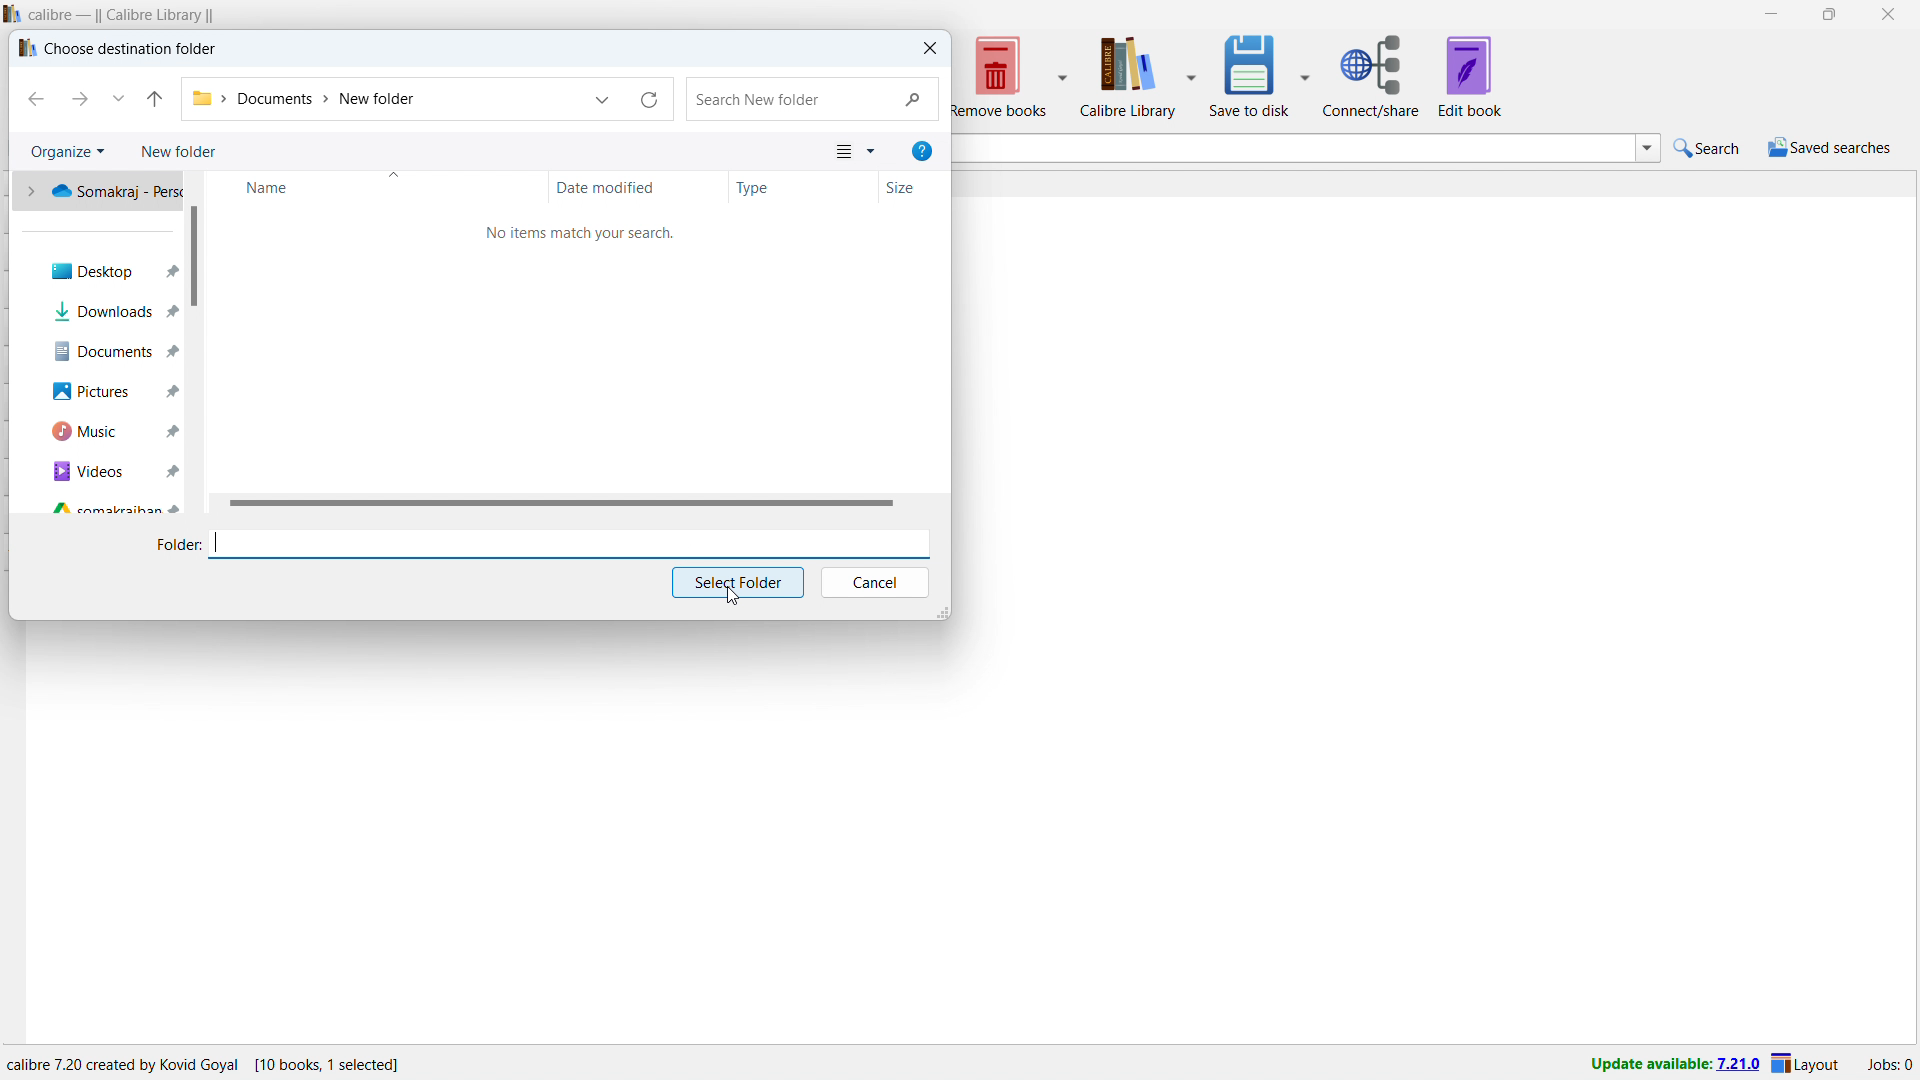  Describe the element at coordinates (638, 187) in the screenshot. I see `sort by date modified` at that location.